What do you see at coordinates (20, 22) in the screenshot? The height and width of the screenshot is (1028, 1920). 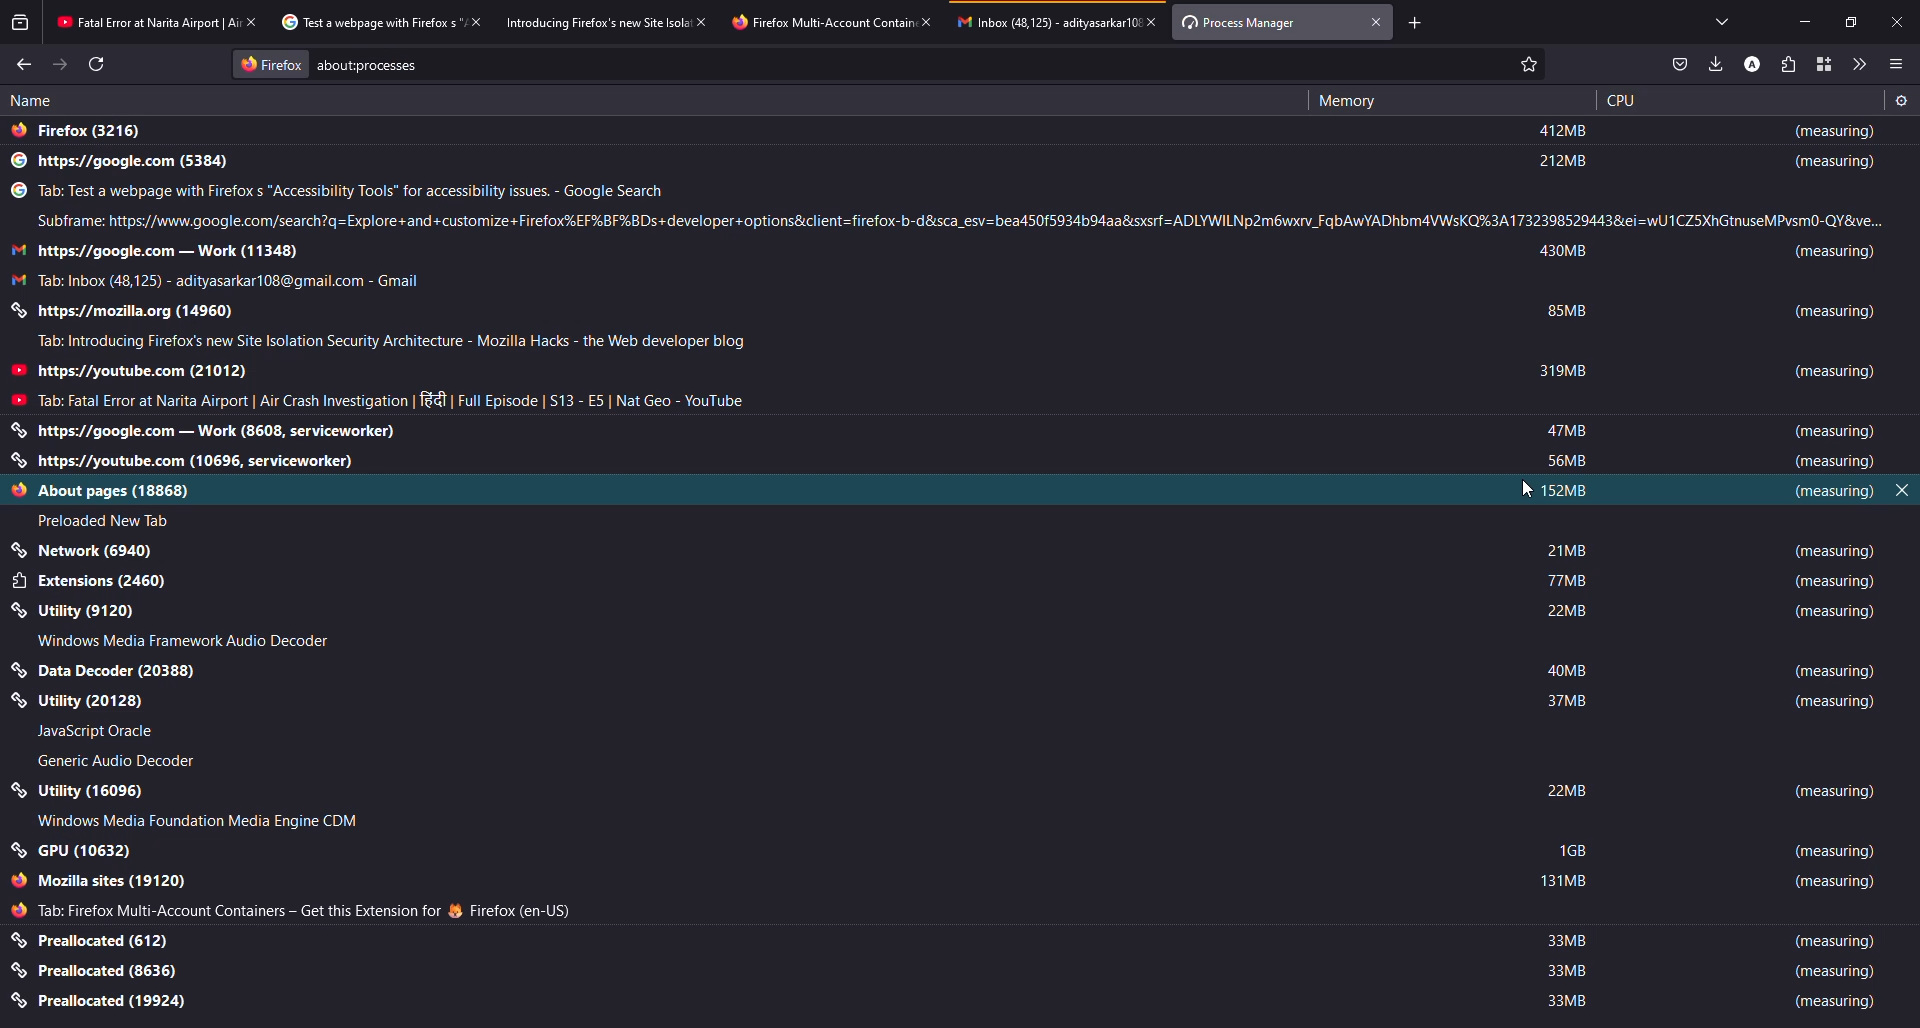 I see `view recent` at bounding box center [20, 22].